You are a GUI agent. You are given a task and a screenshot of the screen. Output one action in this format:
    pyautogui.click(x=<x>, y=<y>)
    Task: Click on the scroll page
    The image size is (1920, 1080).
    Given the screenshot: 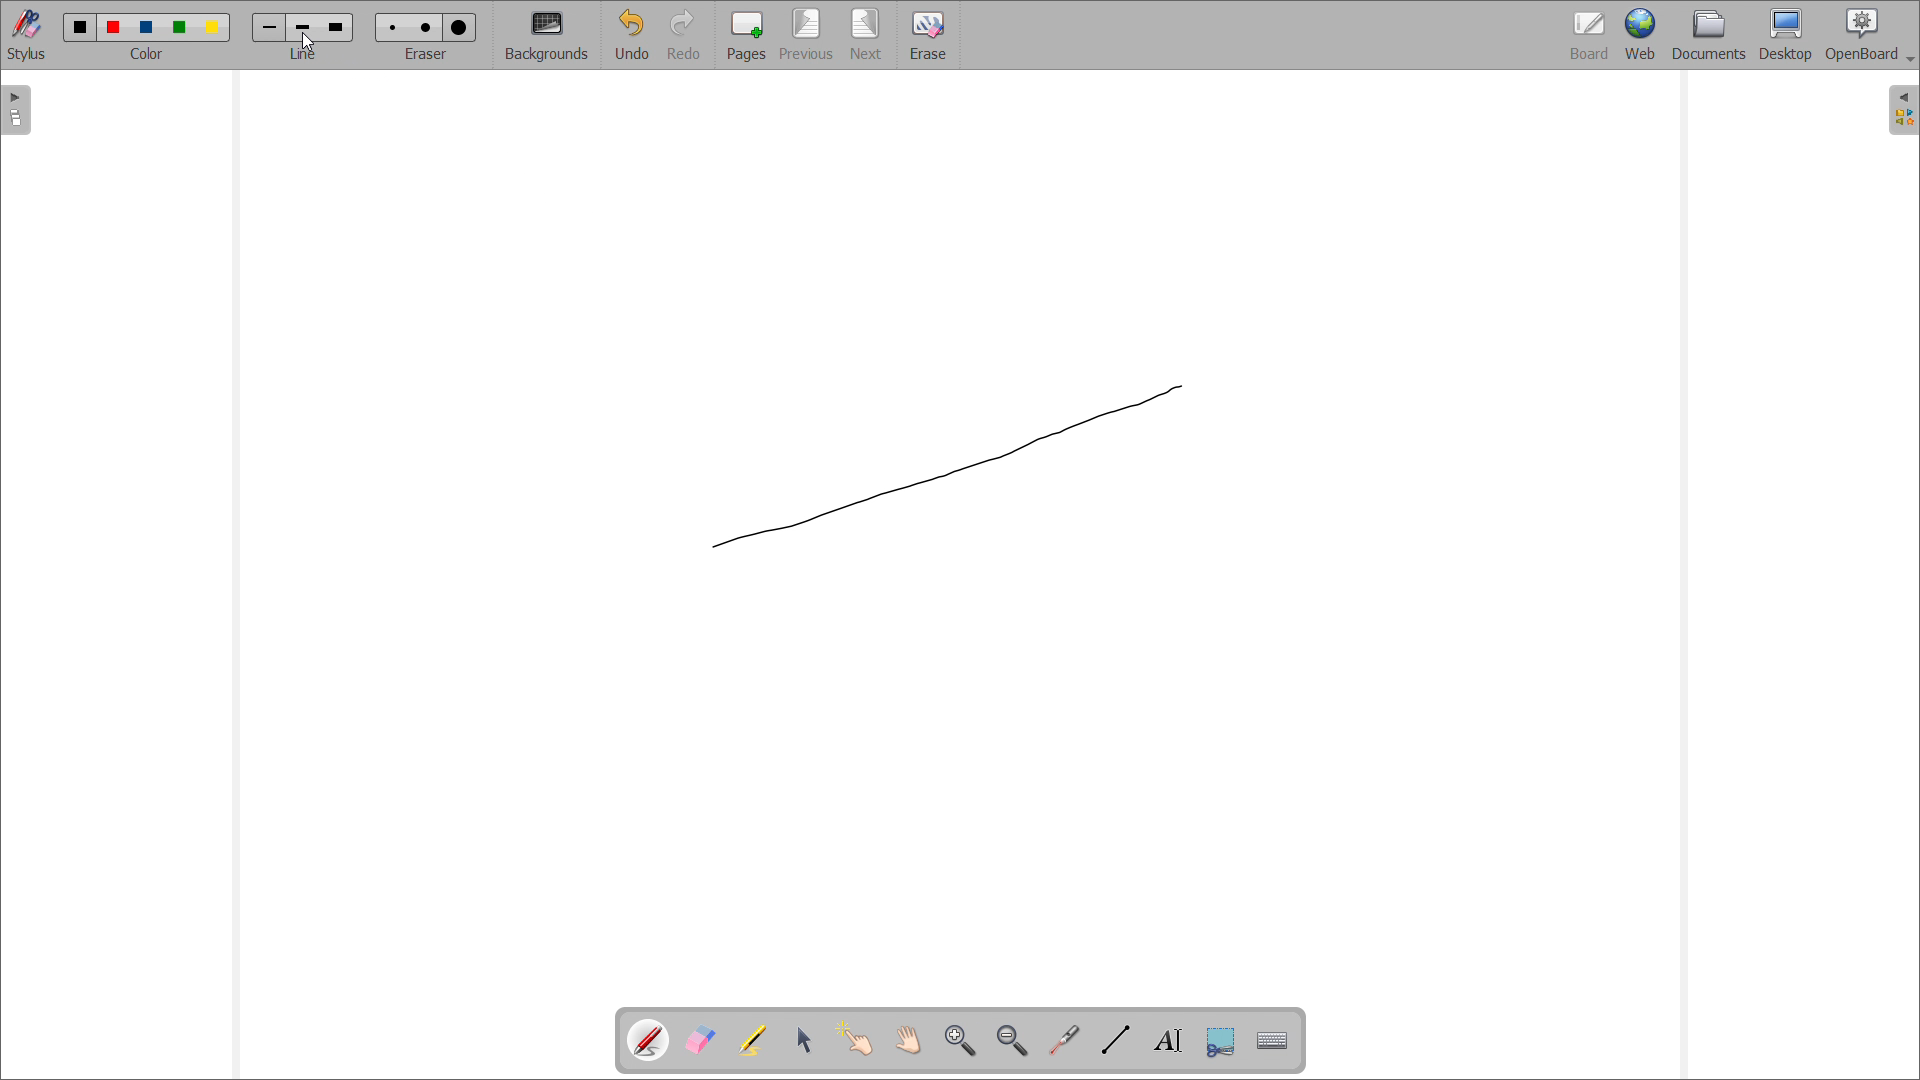 What is the action you would take?
    pyautogui.click(x=908, y=1039)
    